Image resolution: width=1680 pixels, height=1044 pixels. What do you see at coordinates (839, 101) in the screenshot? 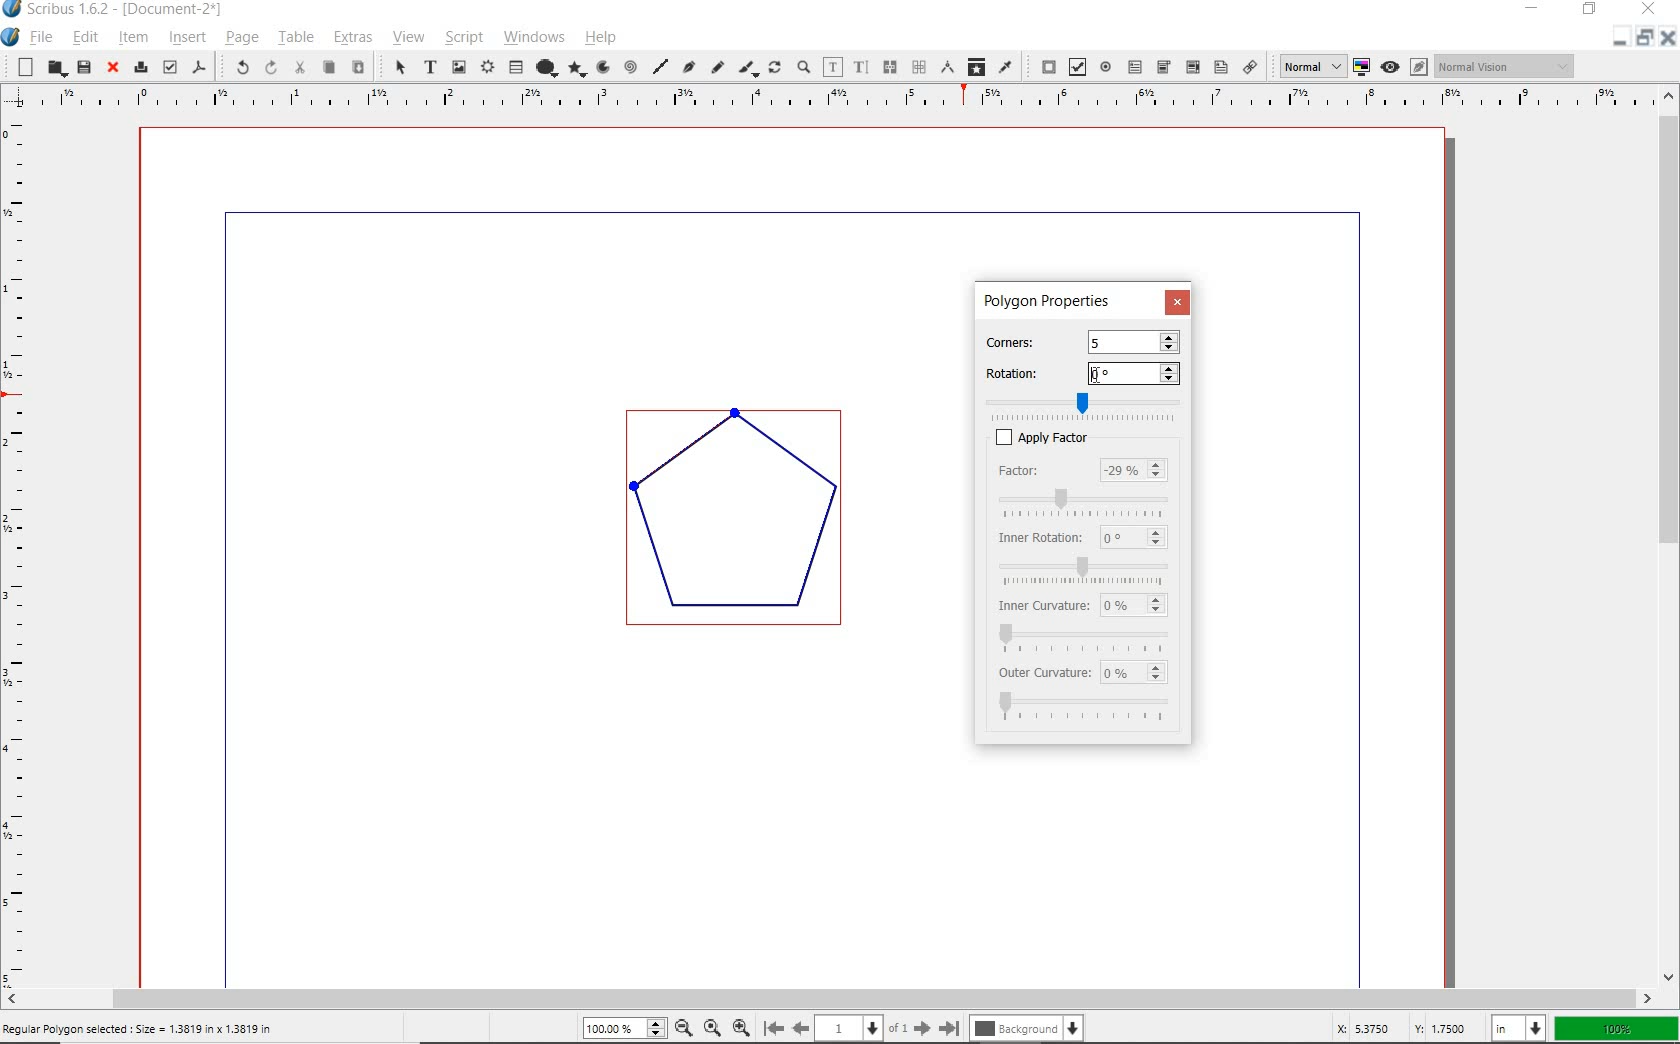
I see `ruler` at bounding box center [839, 101].